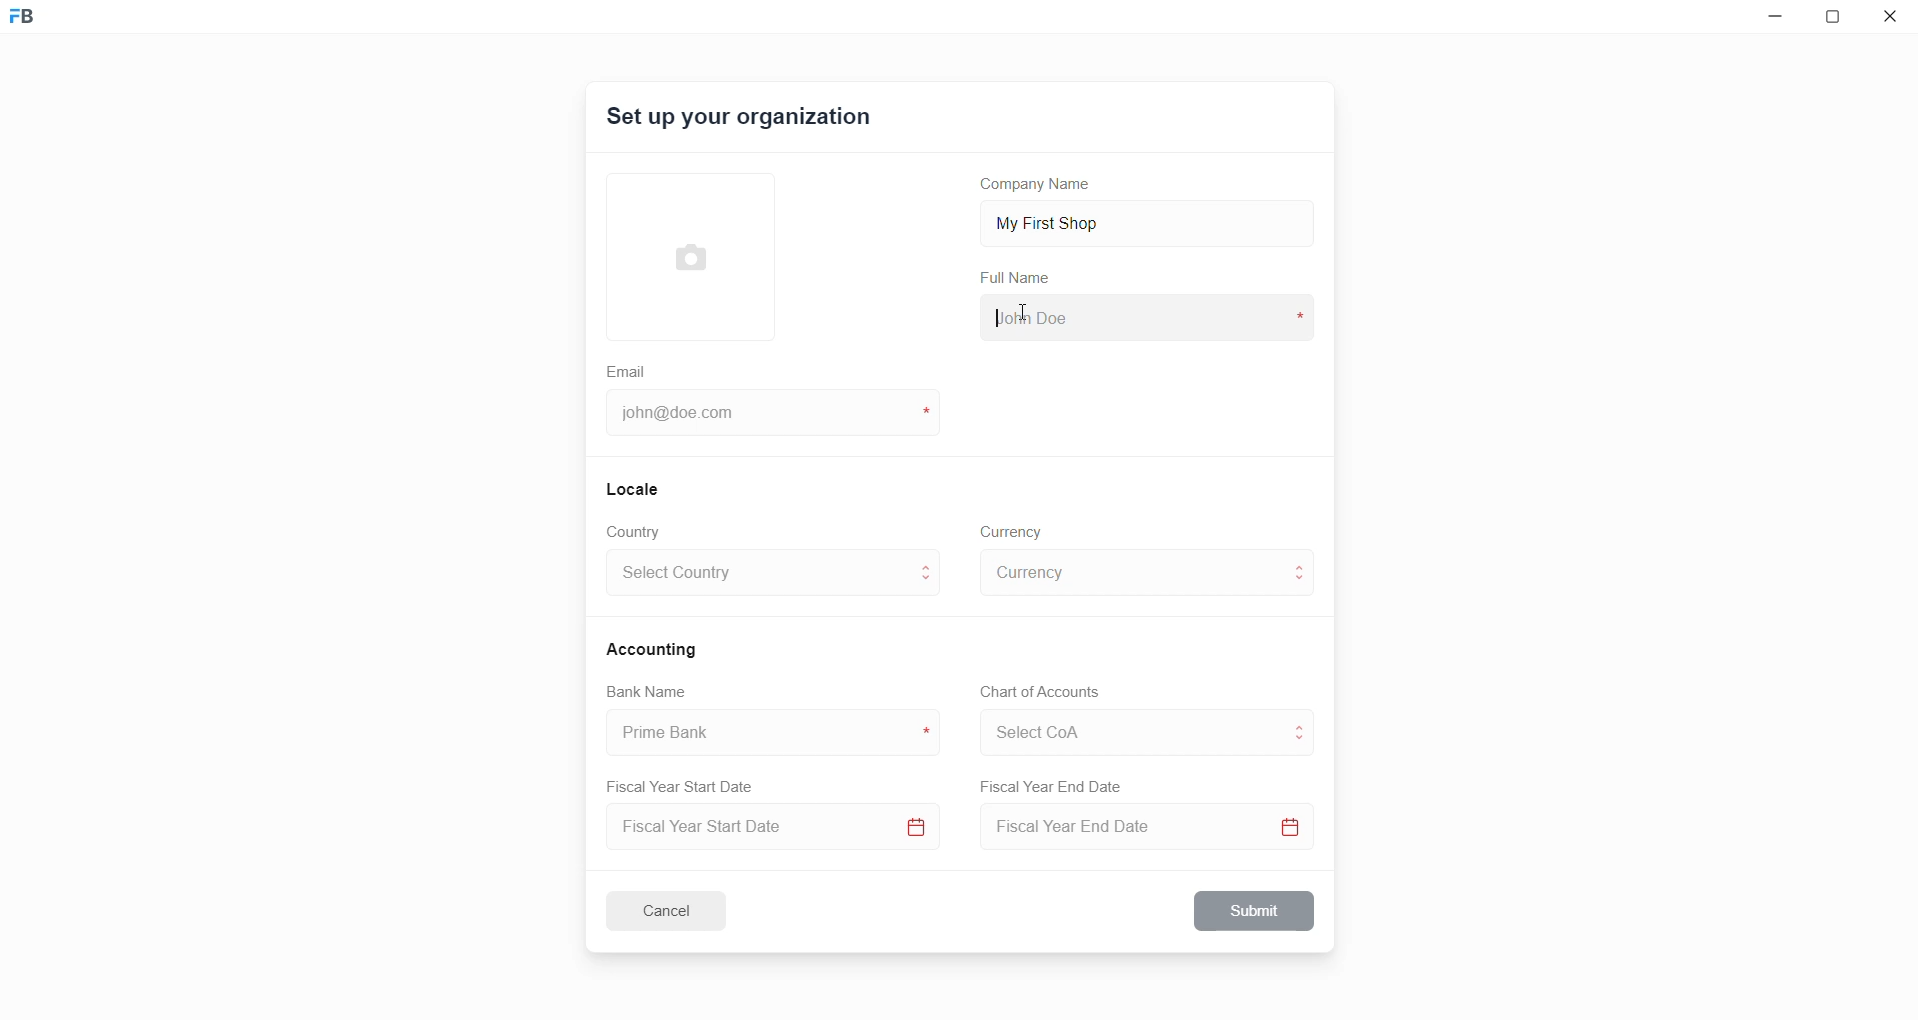 Image resolution: width=1918 pixels, height=1020 pixels. I want to click on Locale, so click(634, 488).